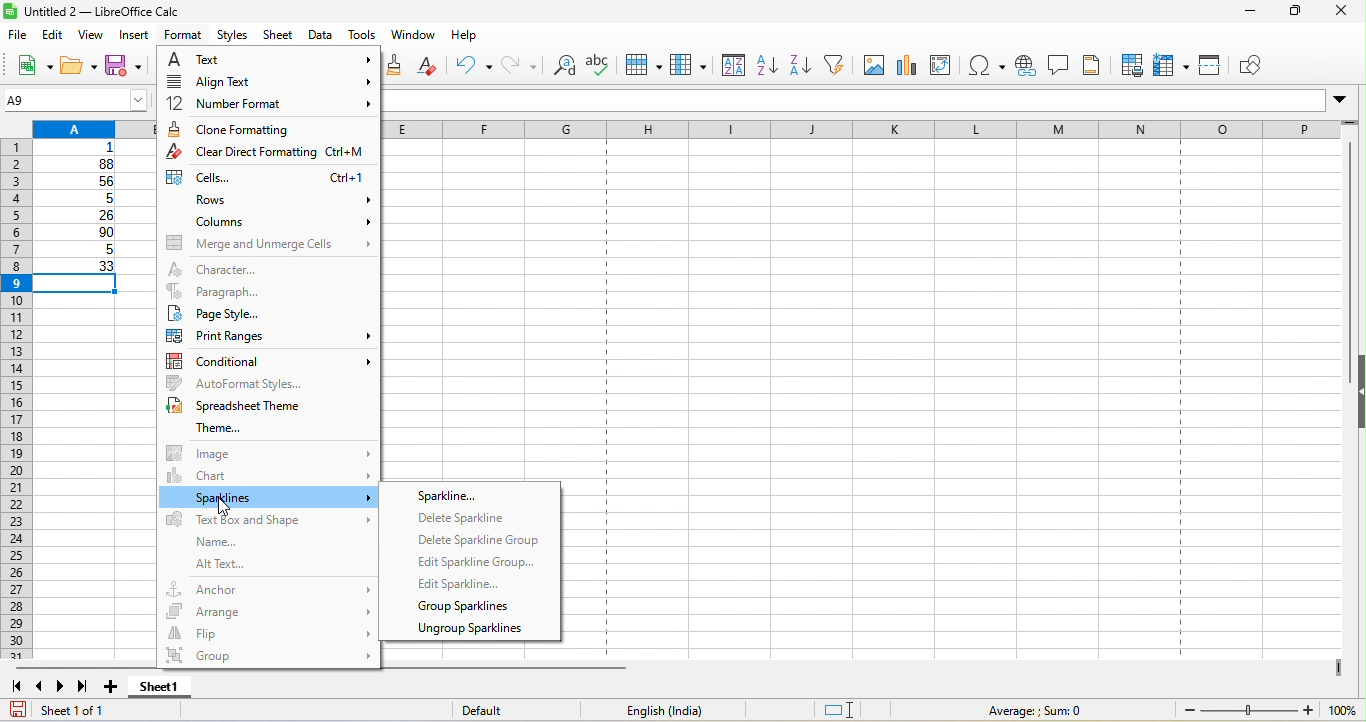 This screenshot has width=1366, height=722. What do you see at coordinates (271, 358) in the screenshot?
I see `conditional` at bounding box center [271, 358].